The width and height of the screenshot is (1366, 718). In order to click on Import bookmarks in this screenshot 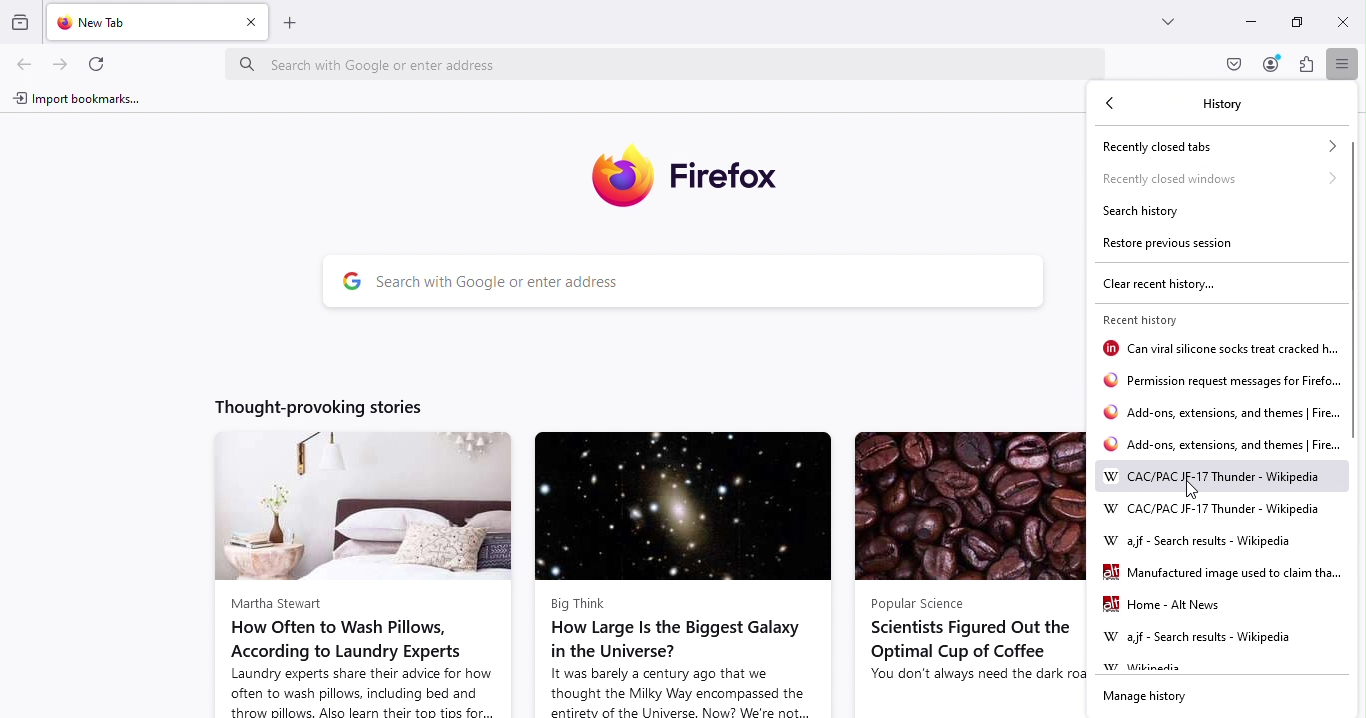, I will do `click(75, 102)`.